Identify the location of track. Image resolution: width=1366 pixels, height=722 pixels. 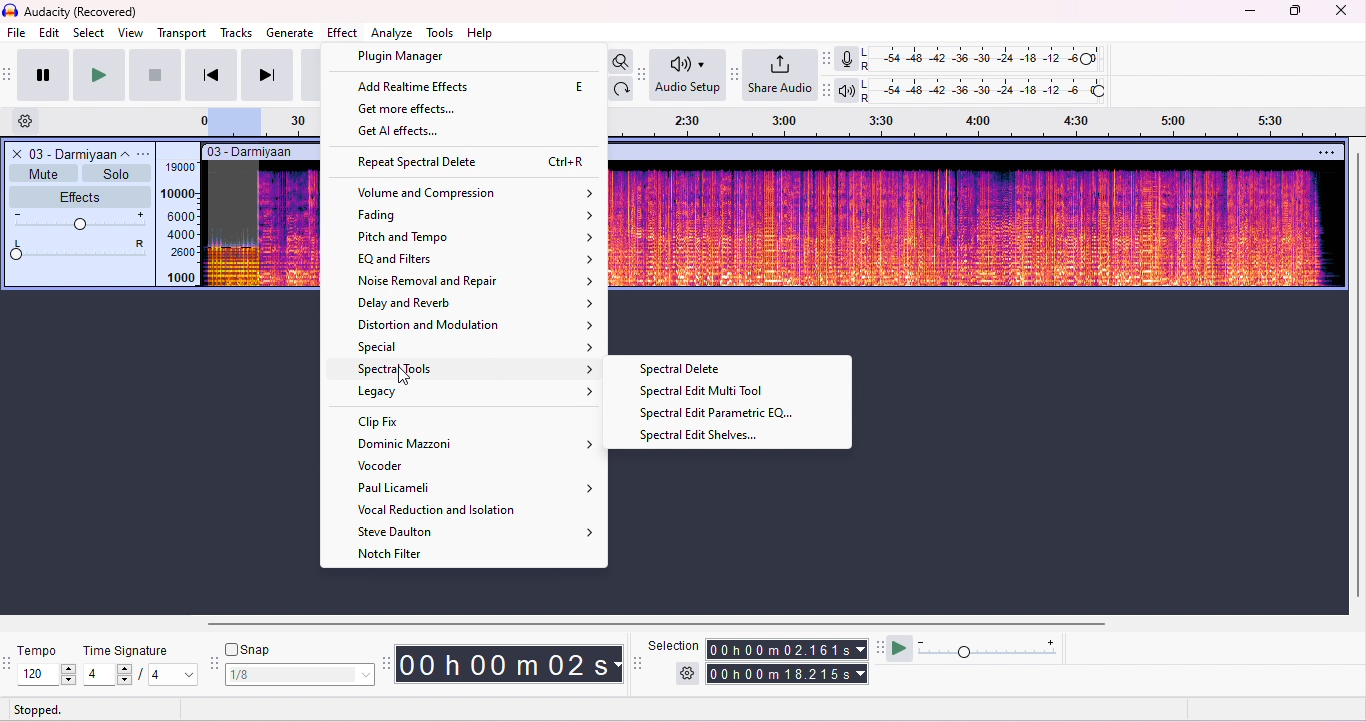
(78, 153).